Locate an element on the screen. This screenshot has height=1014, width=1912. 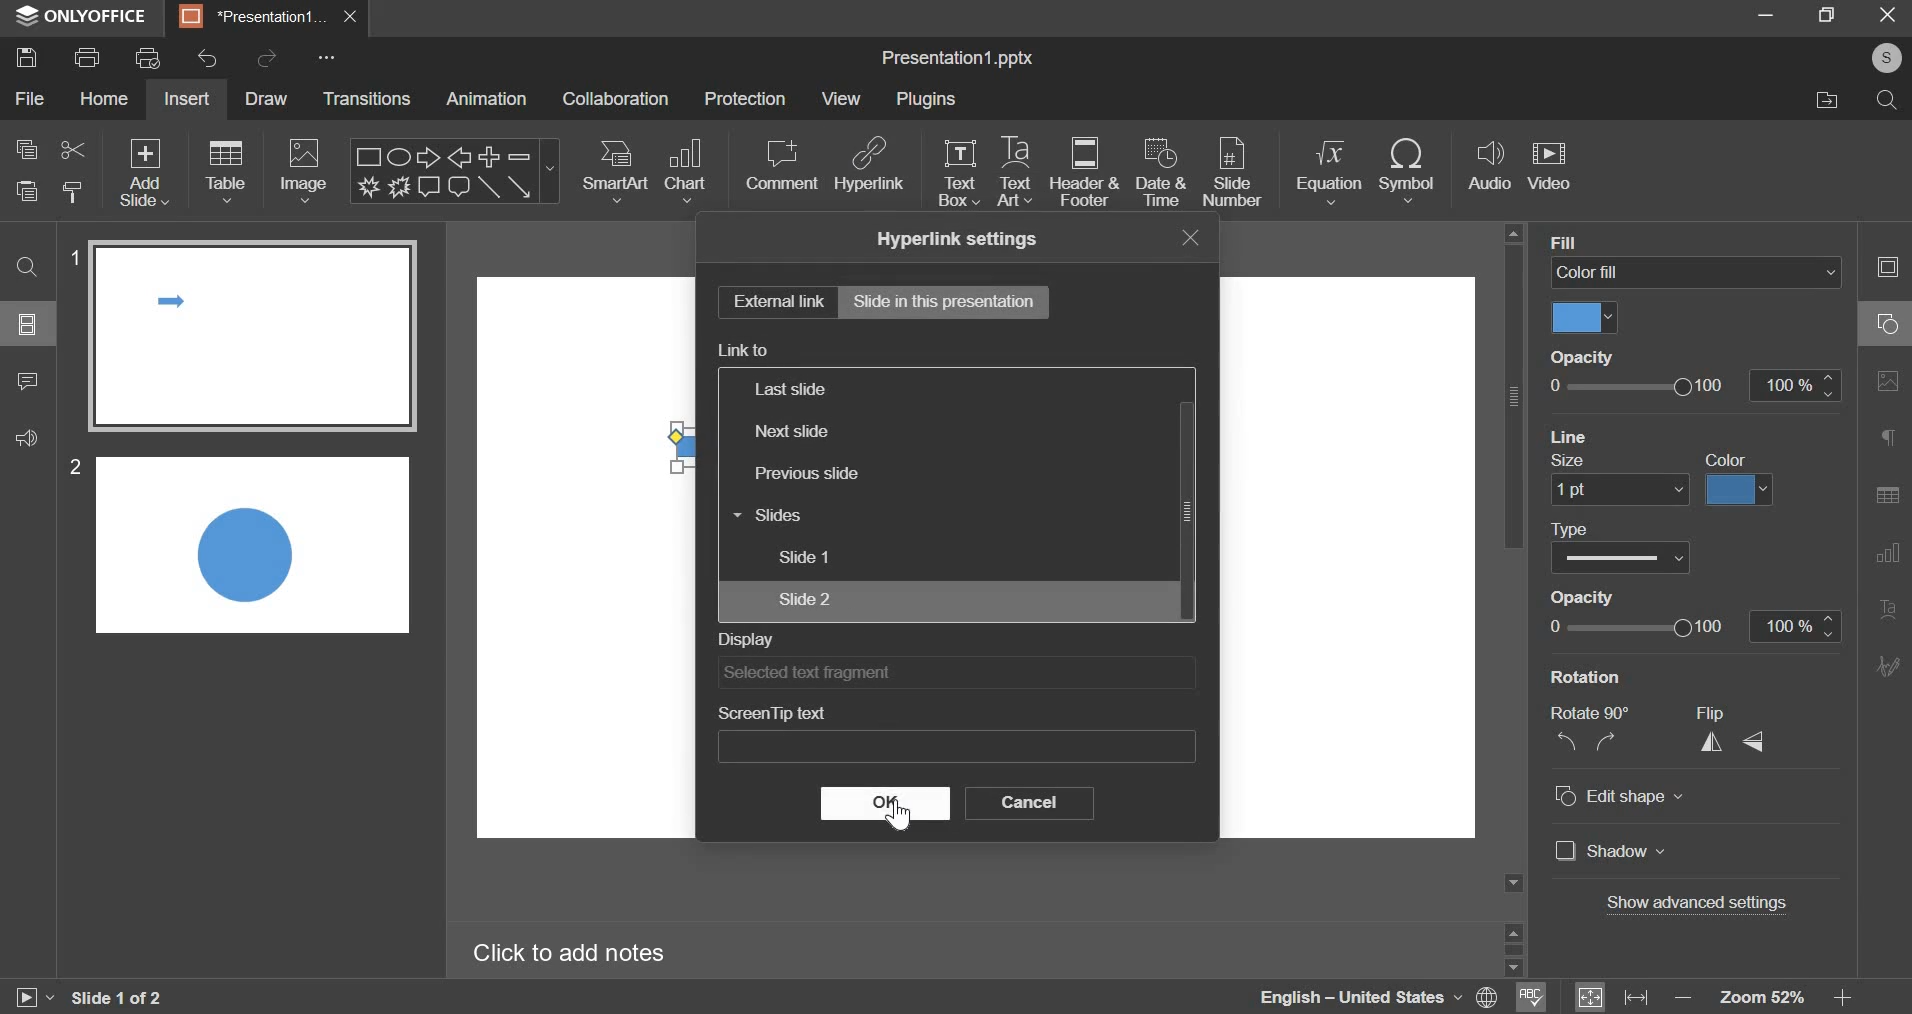
next slide is located at coordinates (791, 433).